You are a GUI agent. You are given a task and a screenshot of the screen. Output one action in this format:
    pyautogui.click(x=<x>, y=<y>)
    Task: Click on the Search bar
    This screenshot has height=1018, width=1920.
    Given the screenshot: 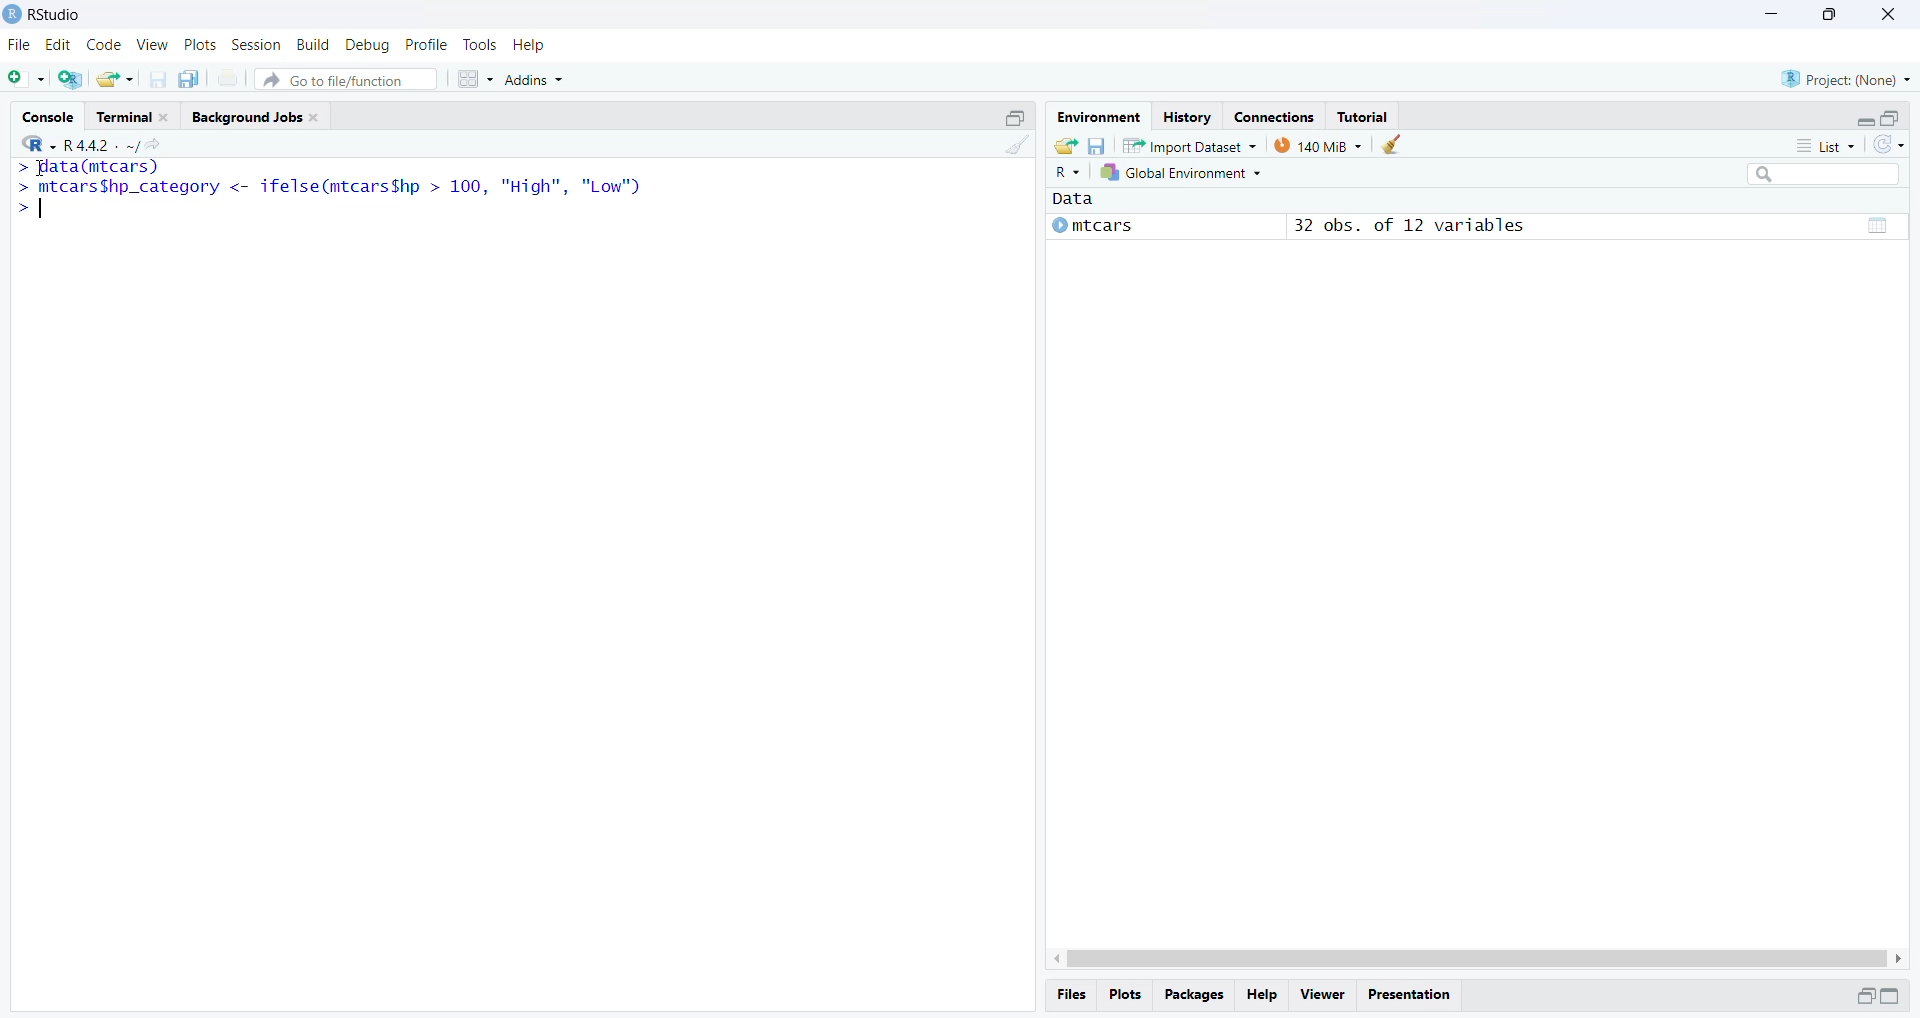 What is the action you would take?
    pyautogui.click(x=1832, y=177)
    